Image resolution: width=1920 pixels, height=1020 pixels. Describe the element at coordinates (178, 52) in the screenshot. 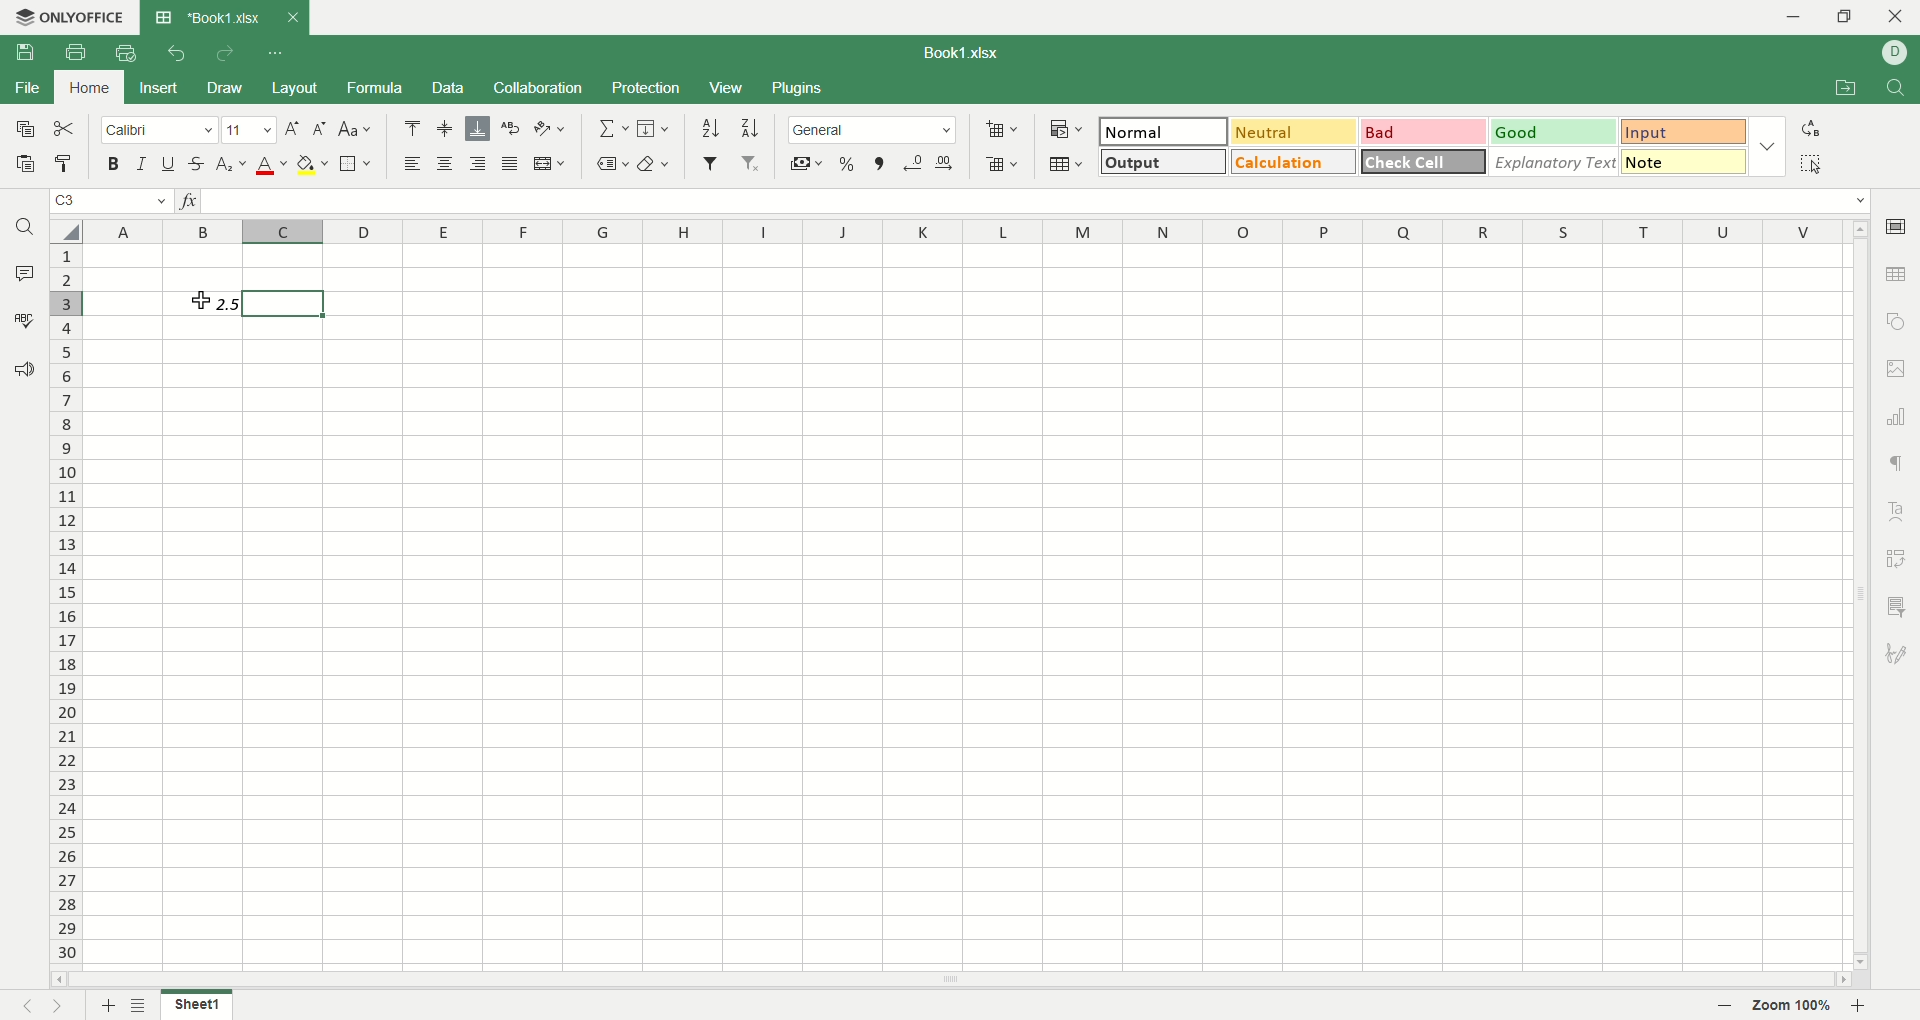

I see `undo` at that location.